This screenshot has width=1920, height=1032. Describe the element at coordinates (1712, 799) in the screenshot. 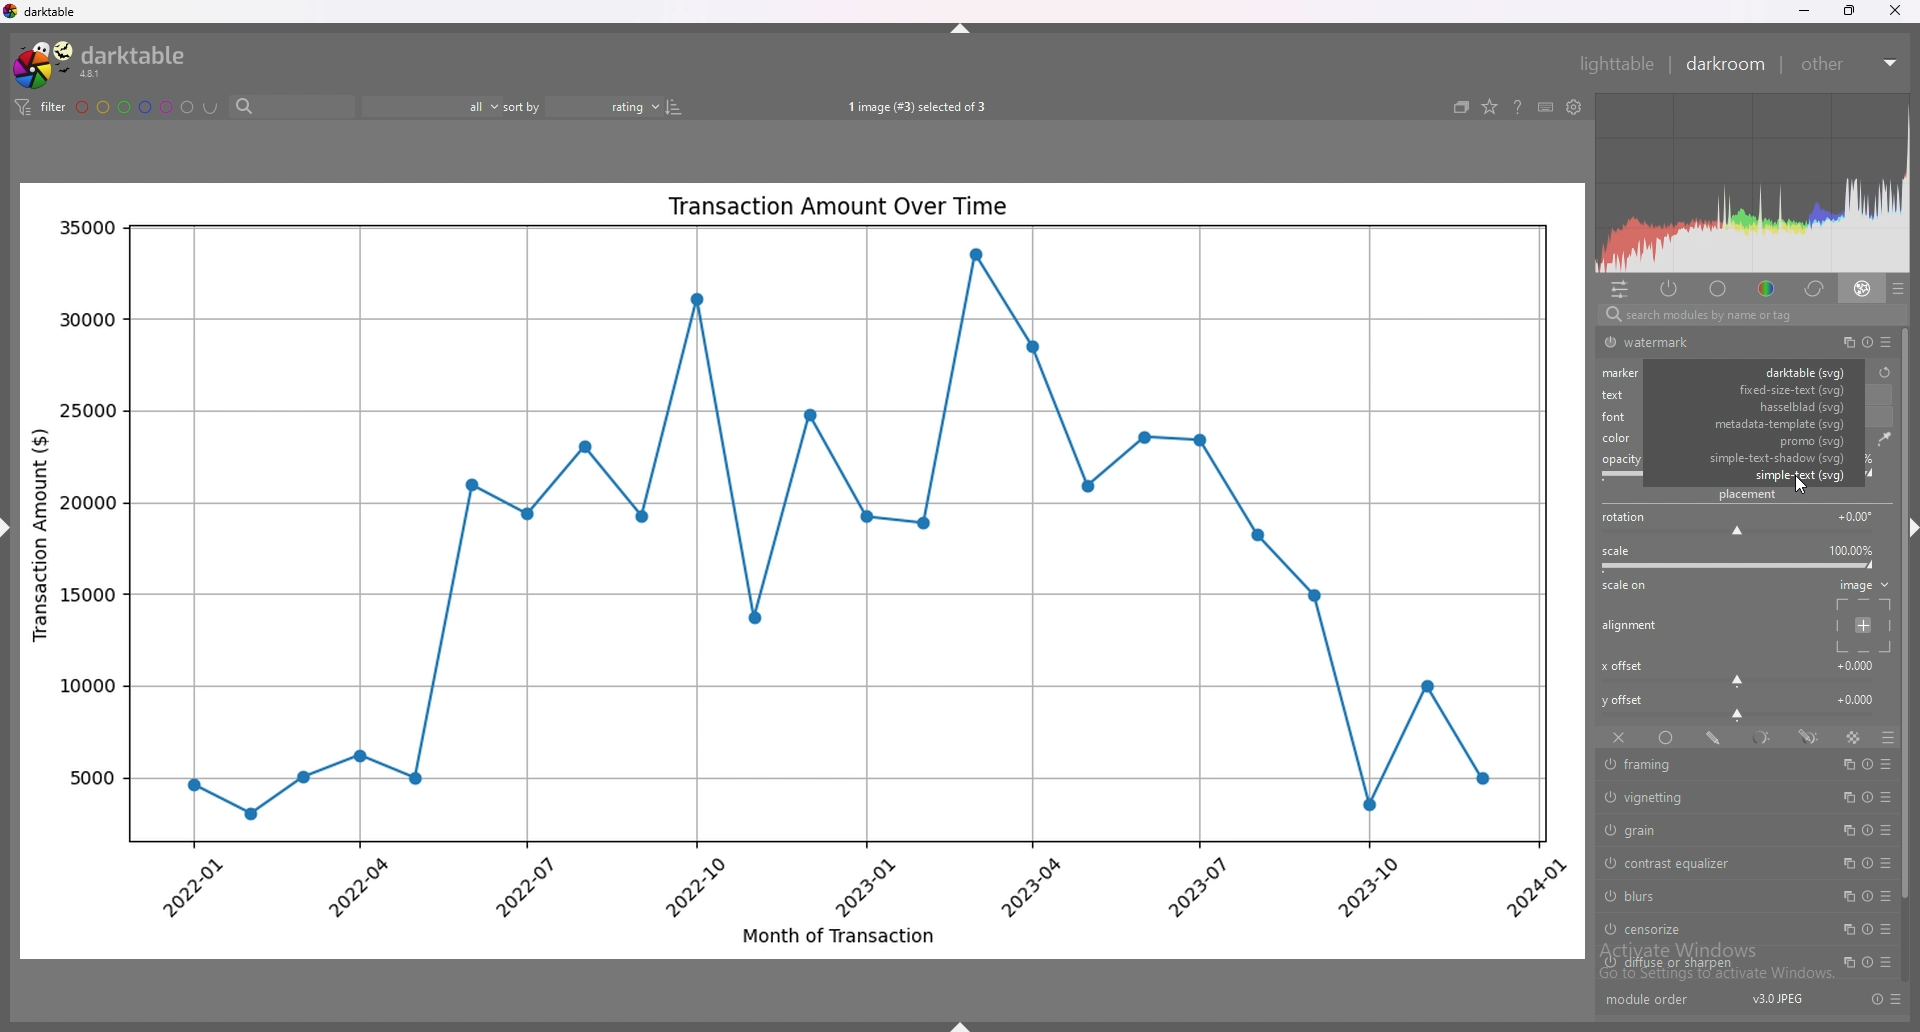

I see `vignetting` at that location.